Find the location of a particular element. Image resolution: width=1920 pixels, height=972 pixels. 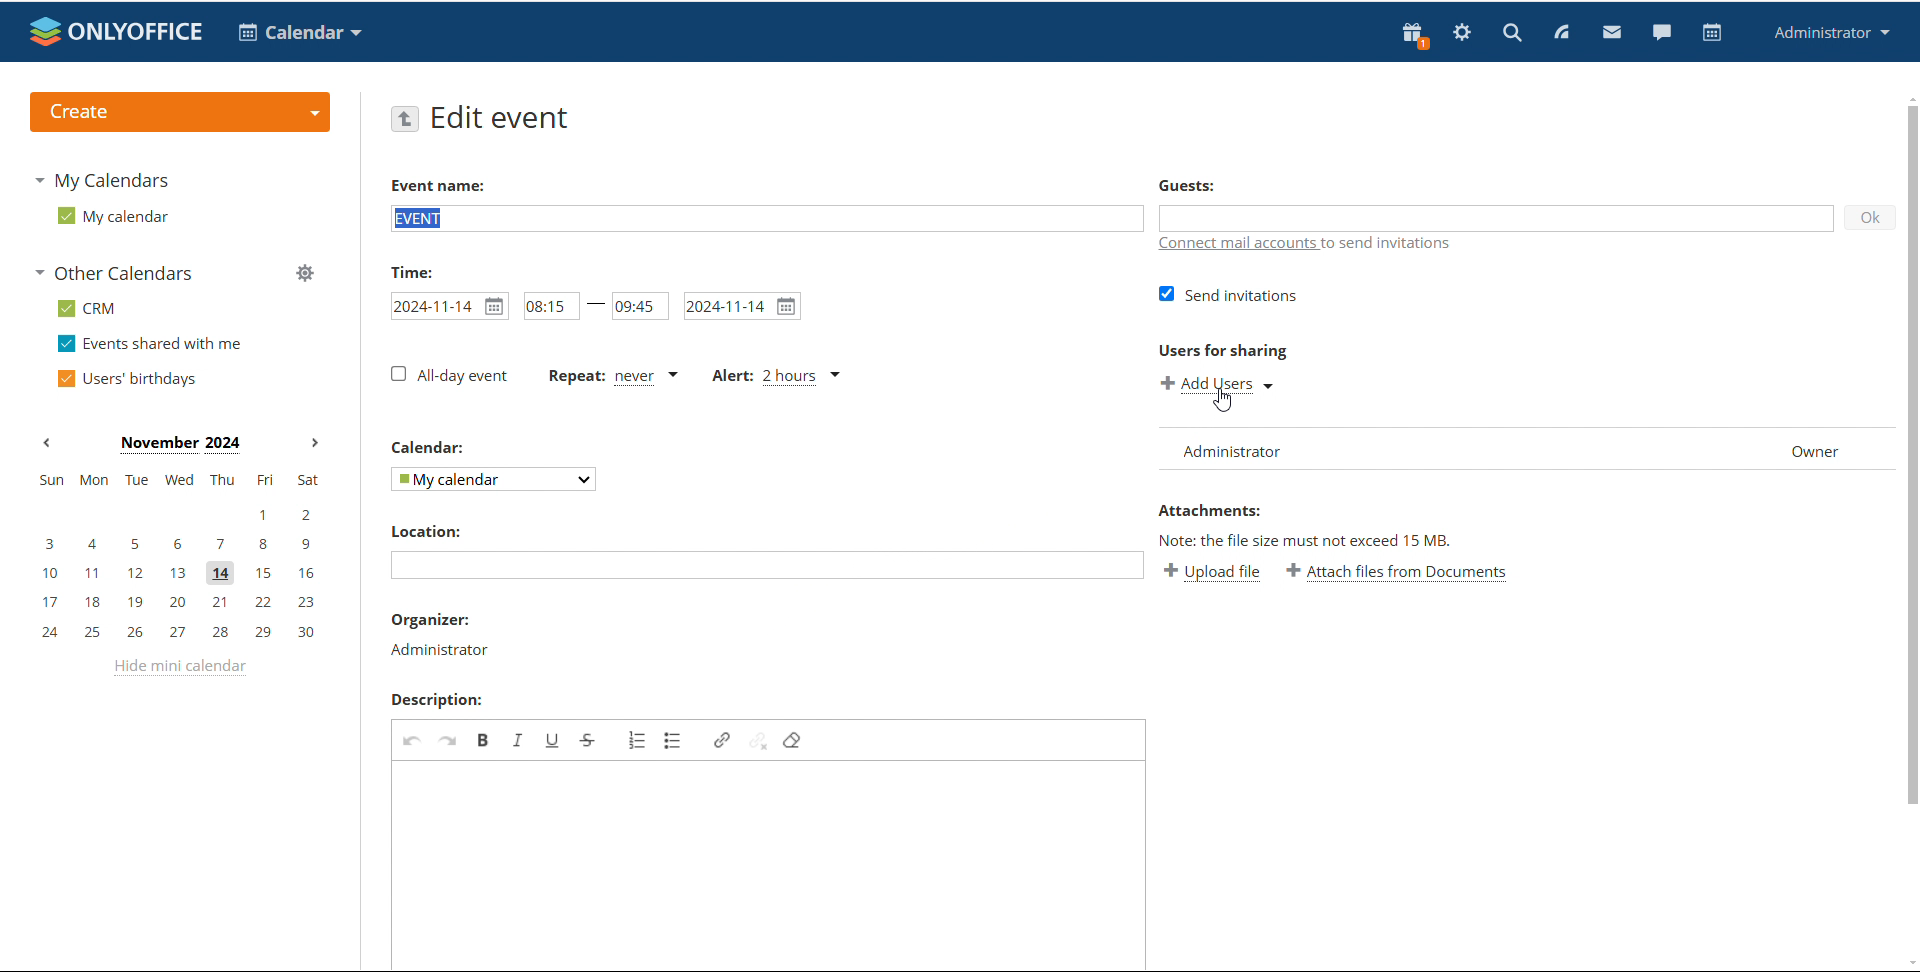

reward is located at coordinates (1415, 35).